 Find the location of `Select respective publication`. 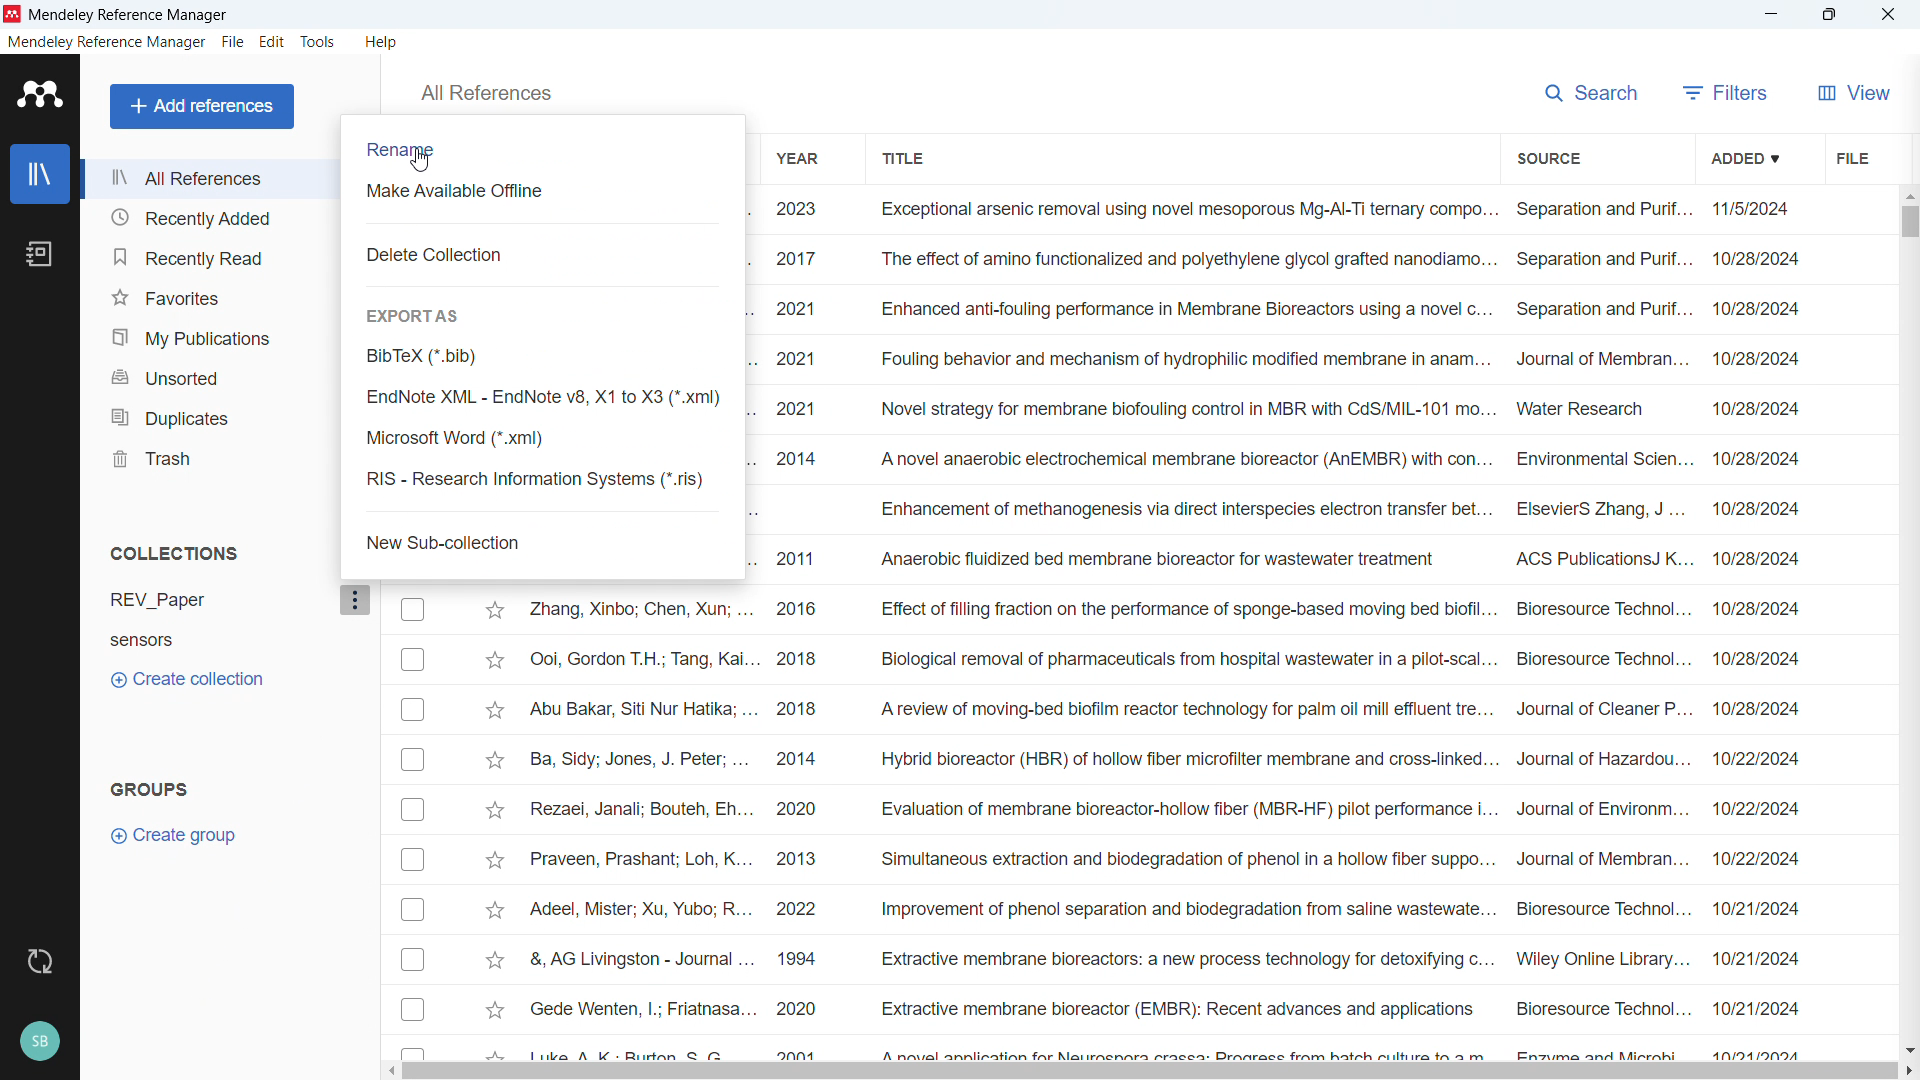

Select respective publication is located at coordinates (413, 910).